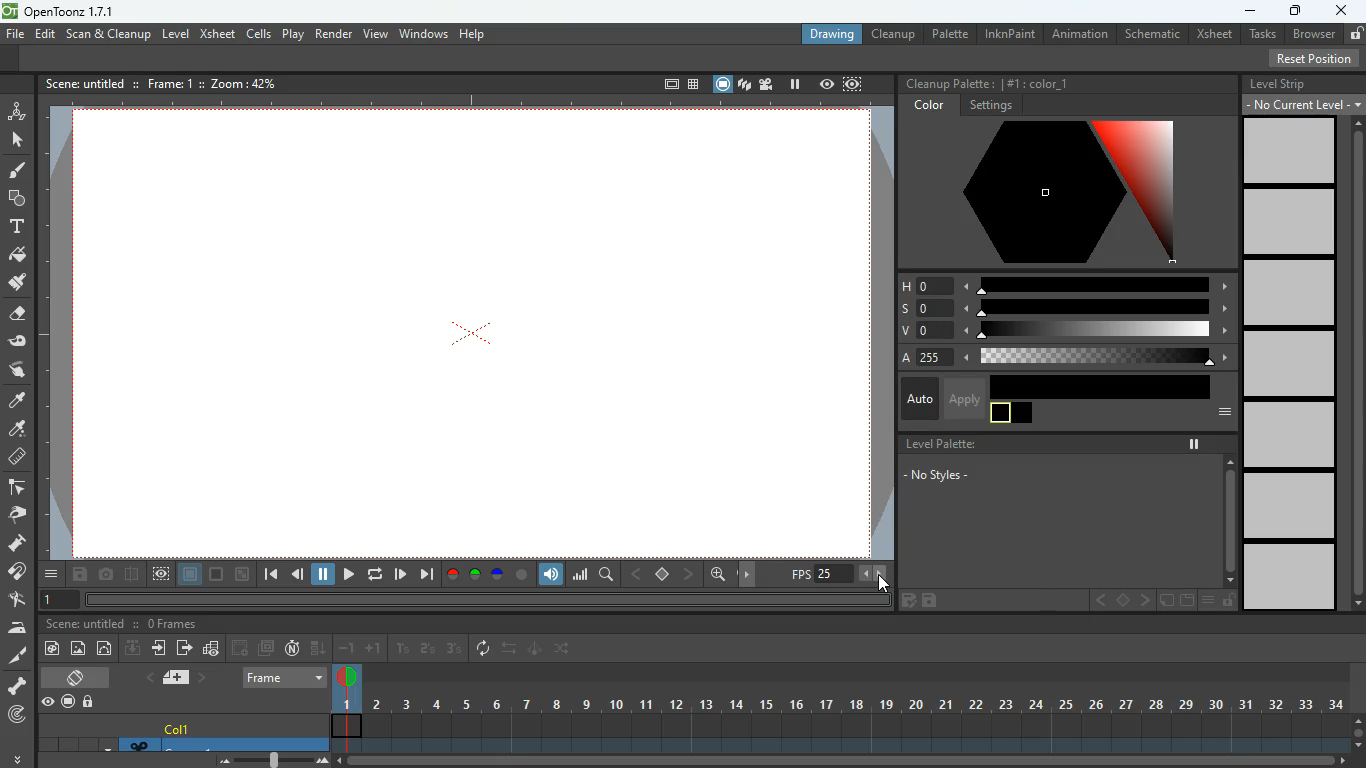 This screenshot has height=768, width=1366. What do you see at coordinates (1053, 359) in the screenshot?
I see `a` at bounding box center [1053, 359].